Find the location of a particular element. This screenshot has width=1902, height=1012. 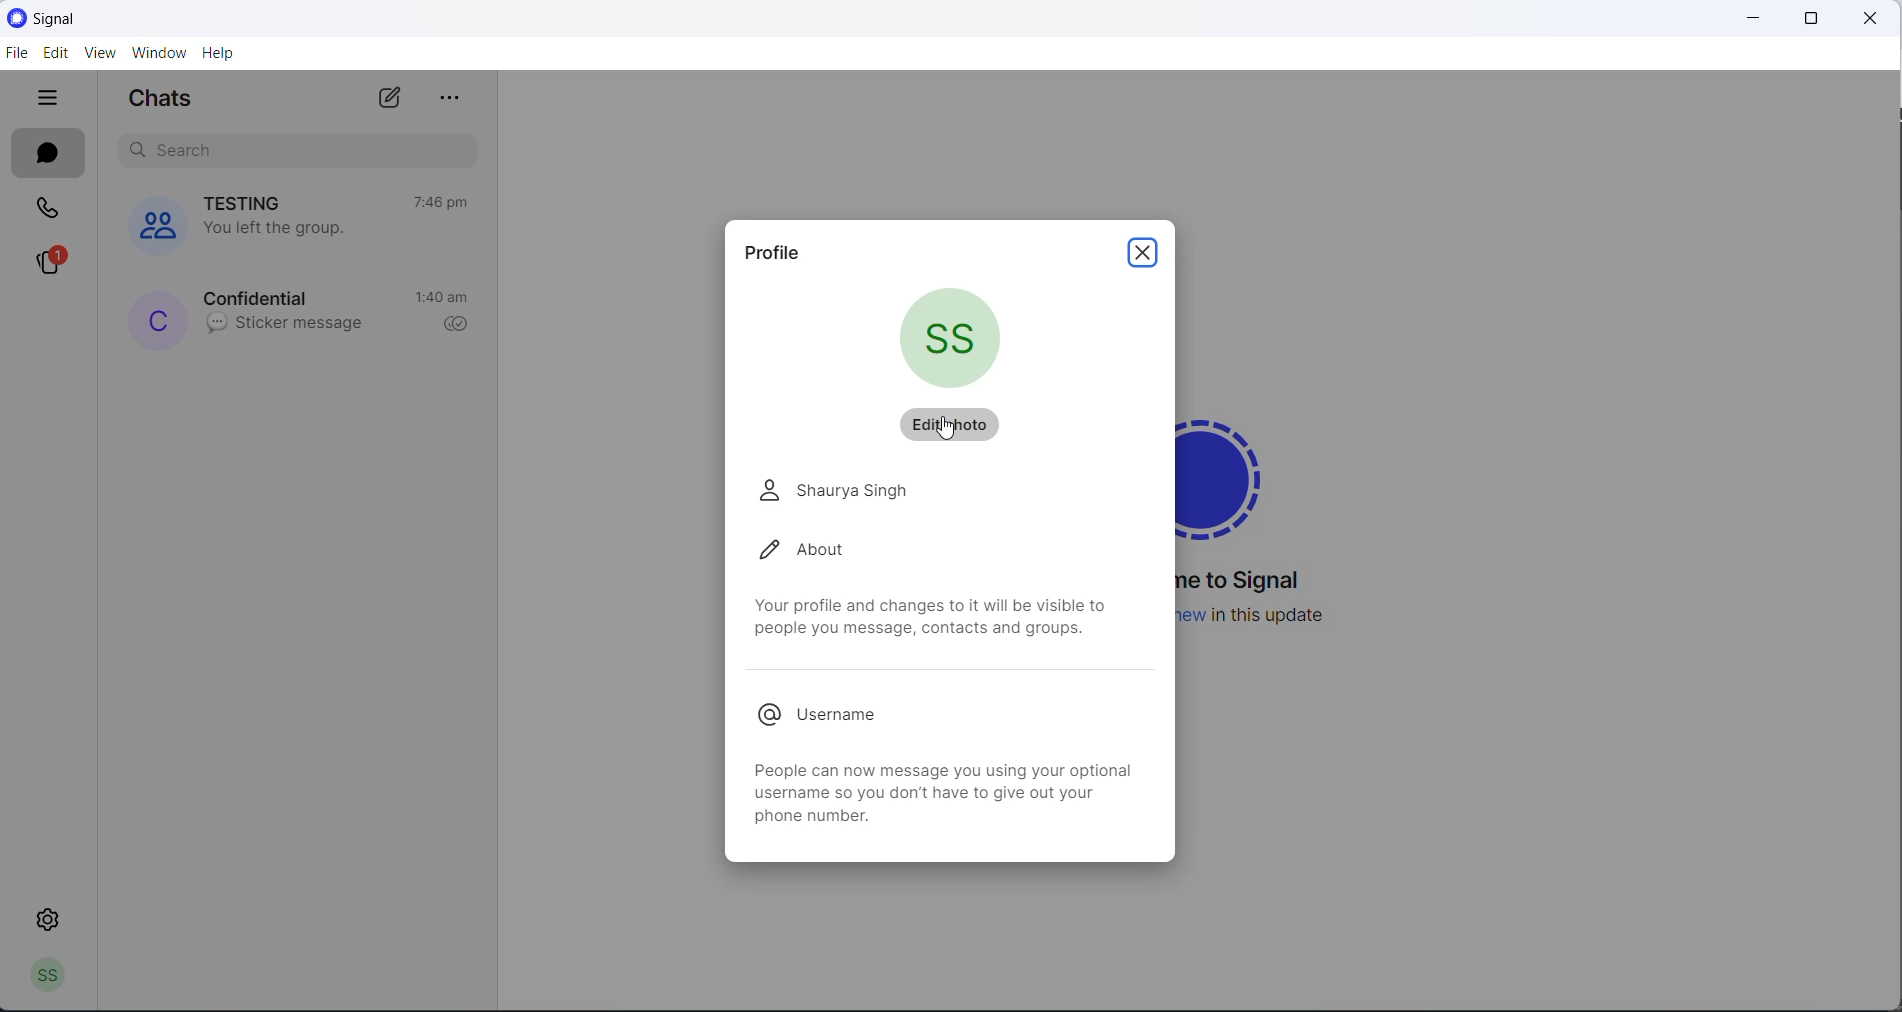

more options is located at coordinates (446, 99).